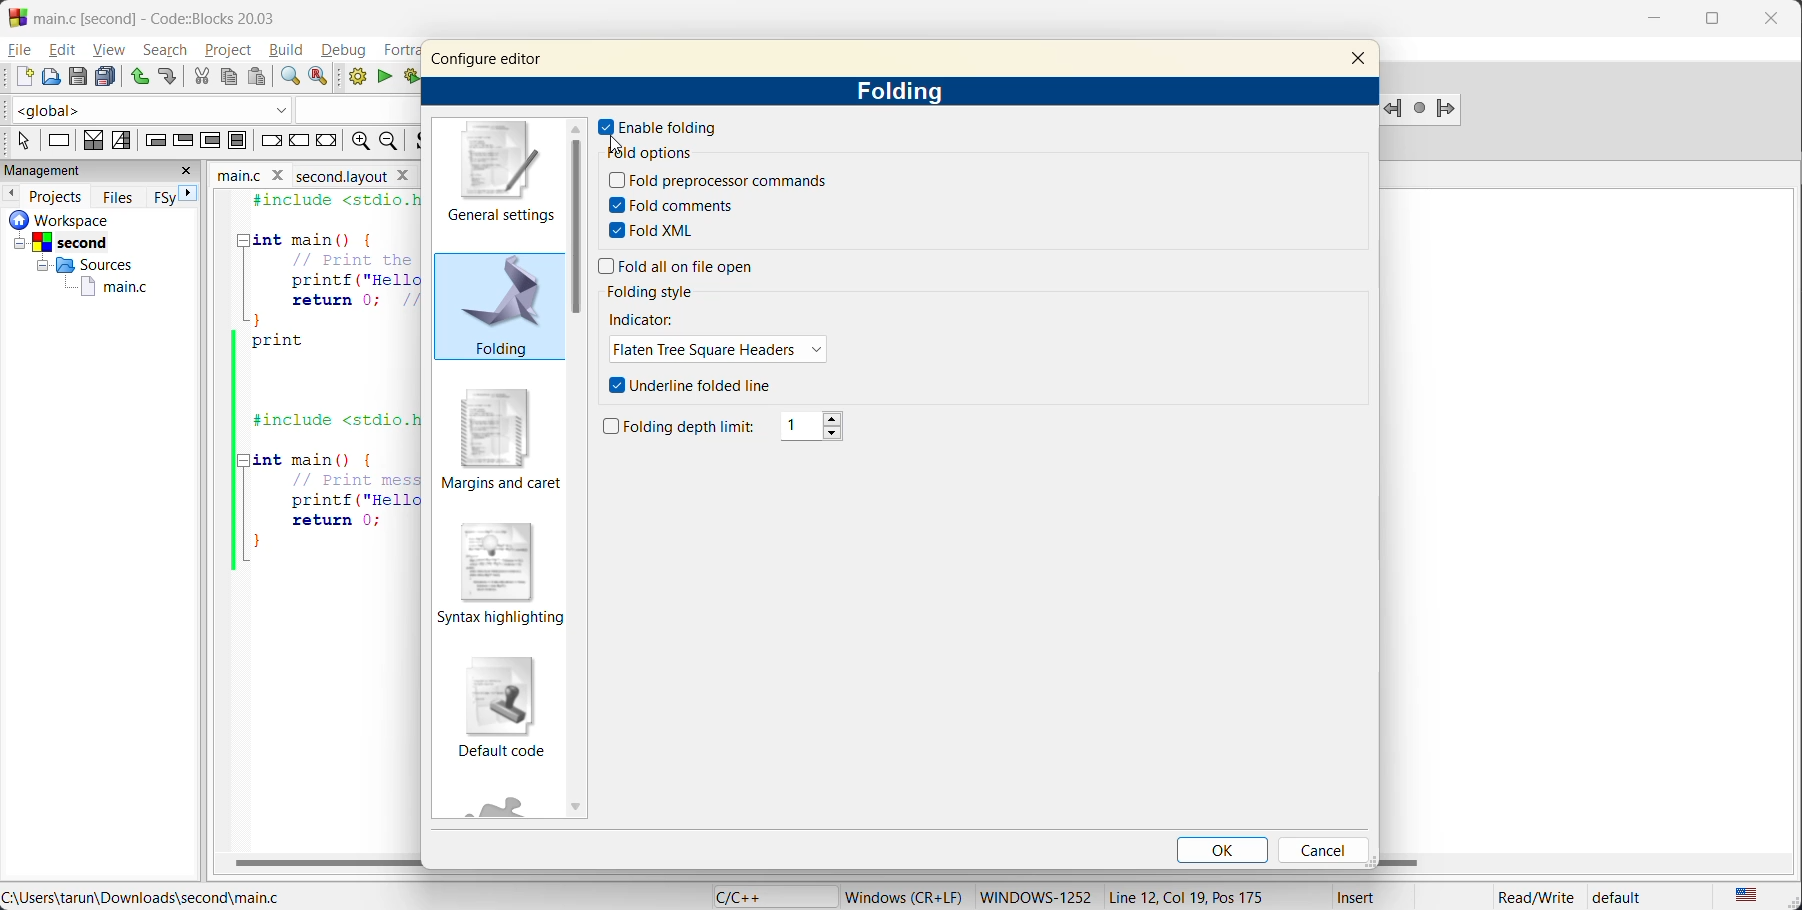  What do you see at coordinates (1393, 106) in the screenshot?
I see `Jump backward` at bounding box center [1393, 106].